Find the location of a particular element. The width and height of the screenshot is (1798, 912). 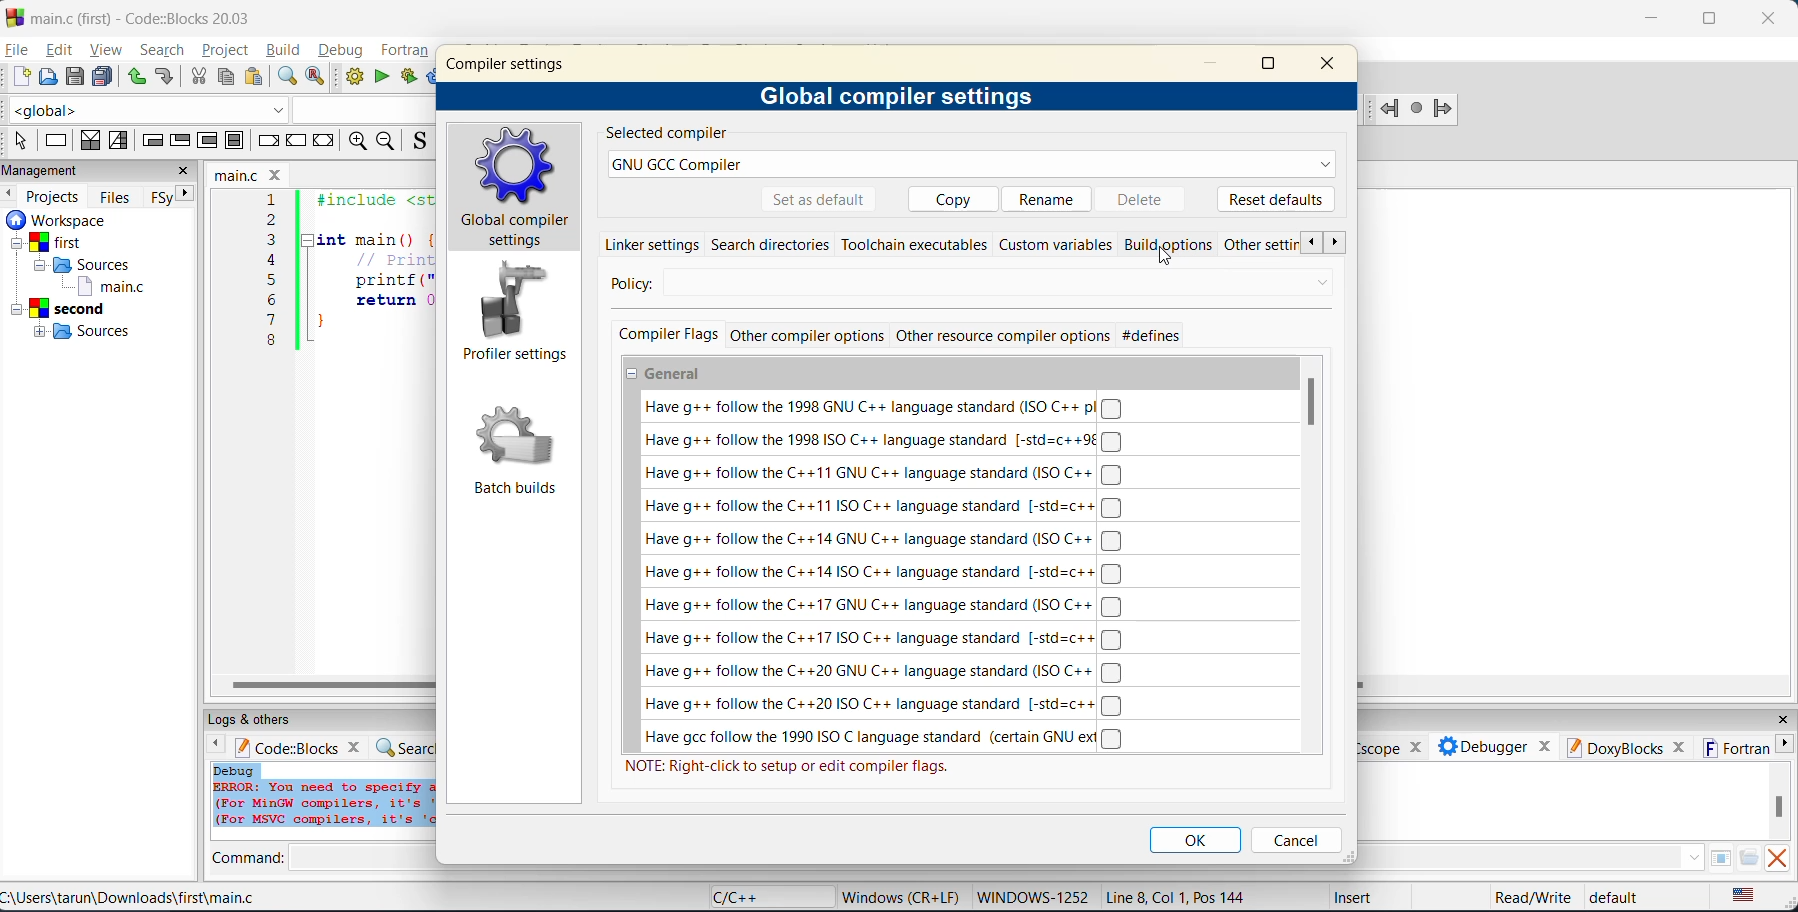

maximize is located at coordinates (1270, 67).